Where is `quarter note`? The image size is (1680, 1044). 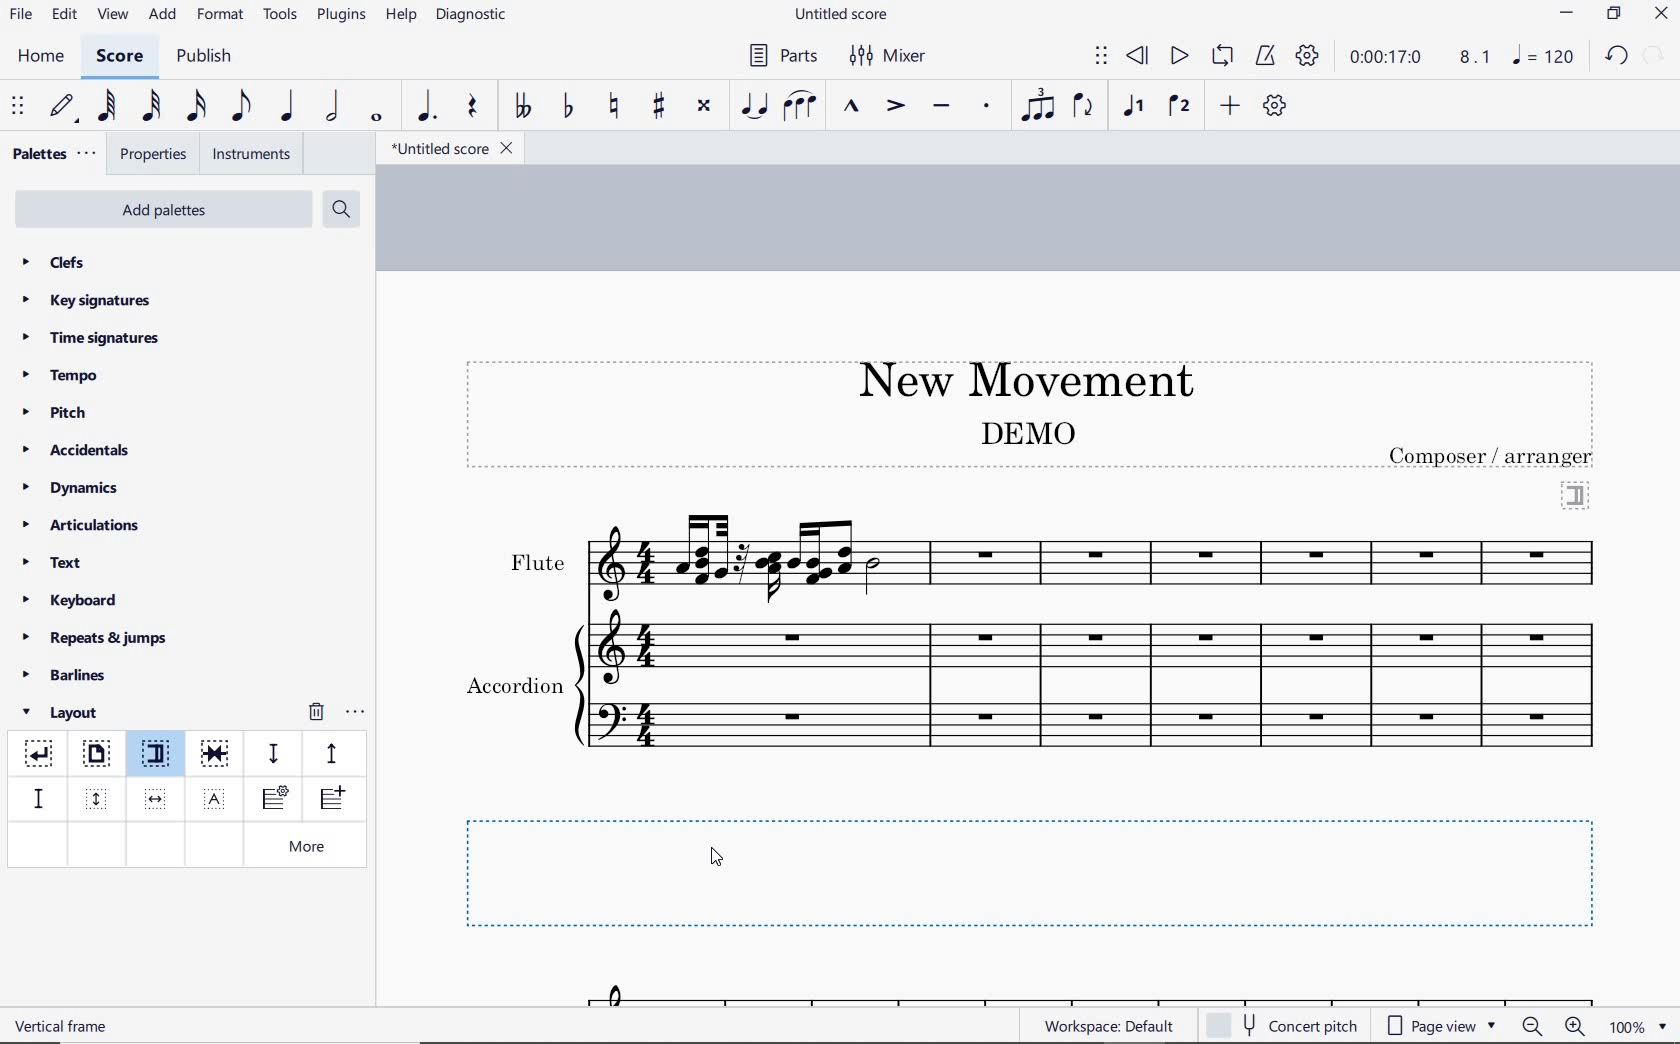 quarter note is located at coordinates (286, 107).